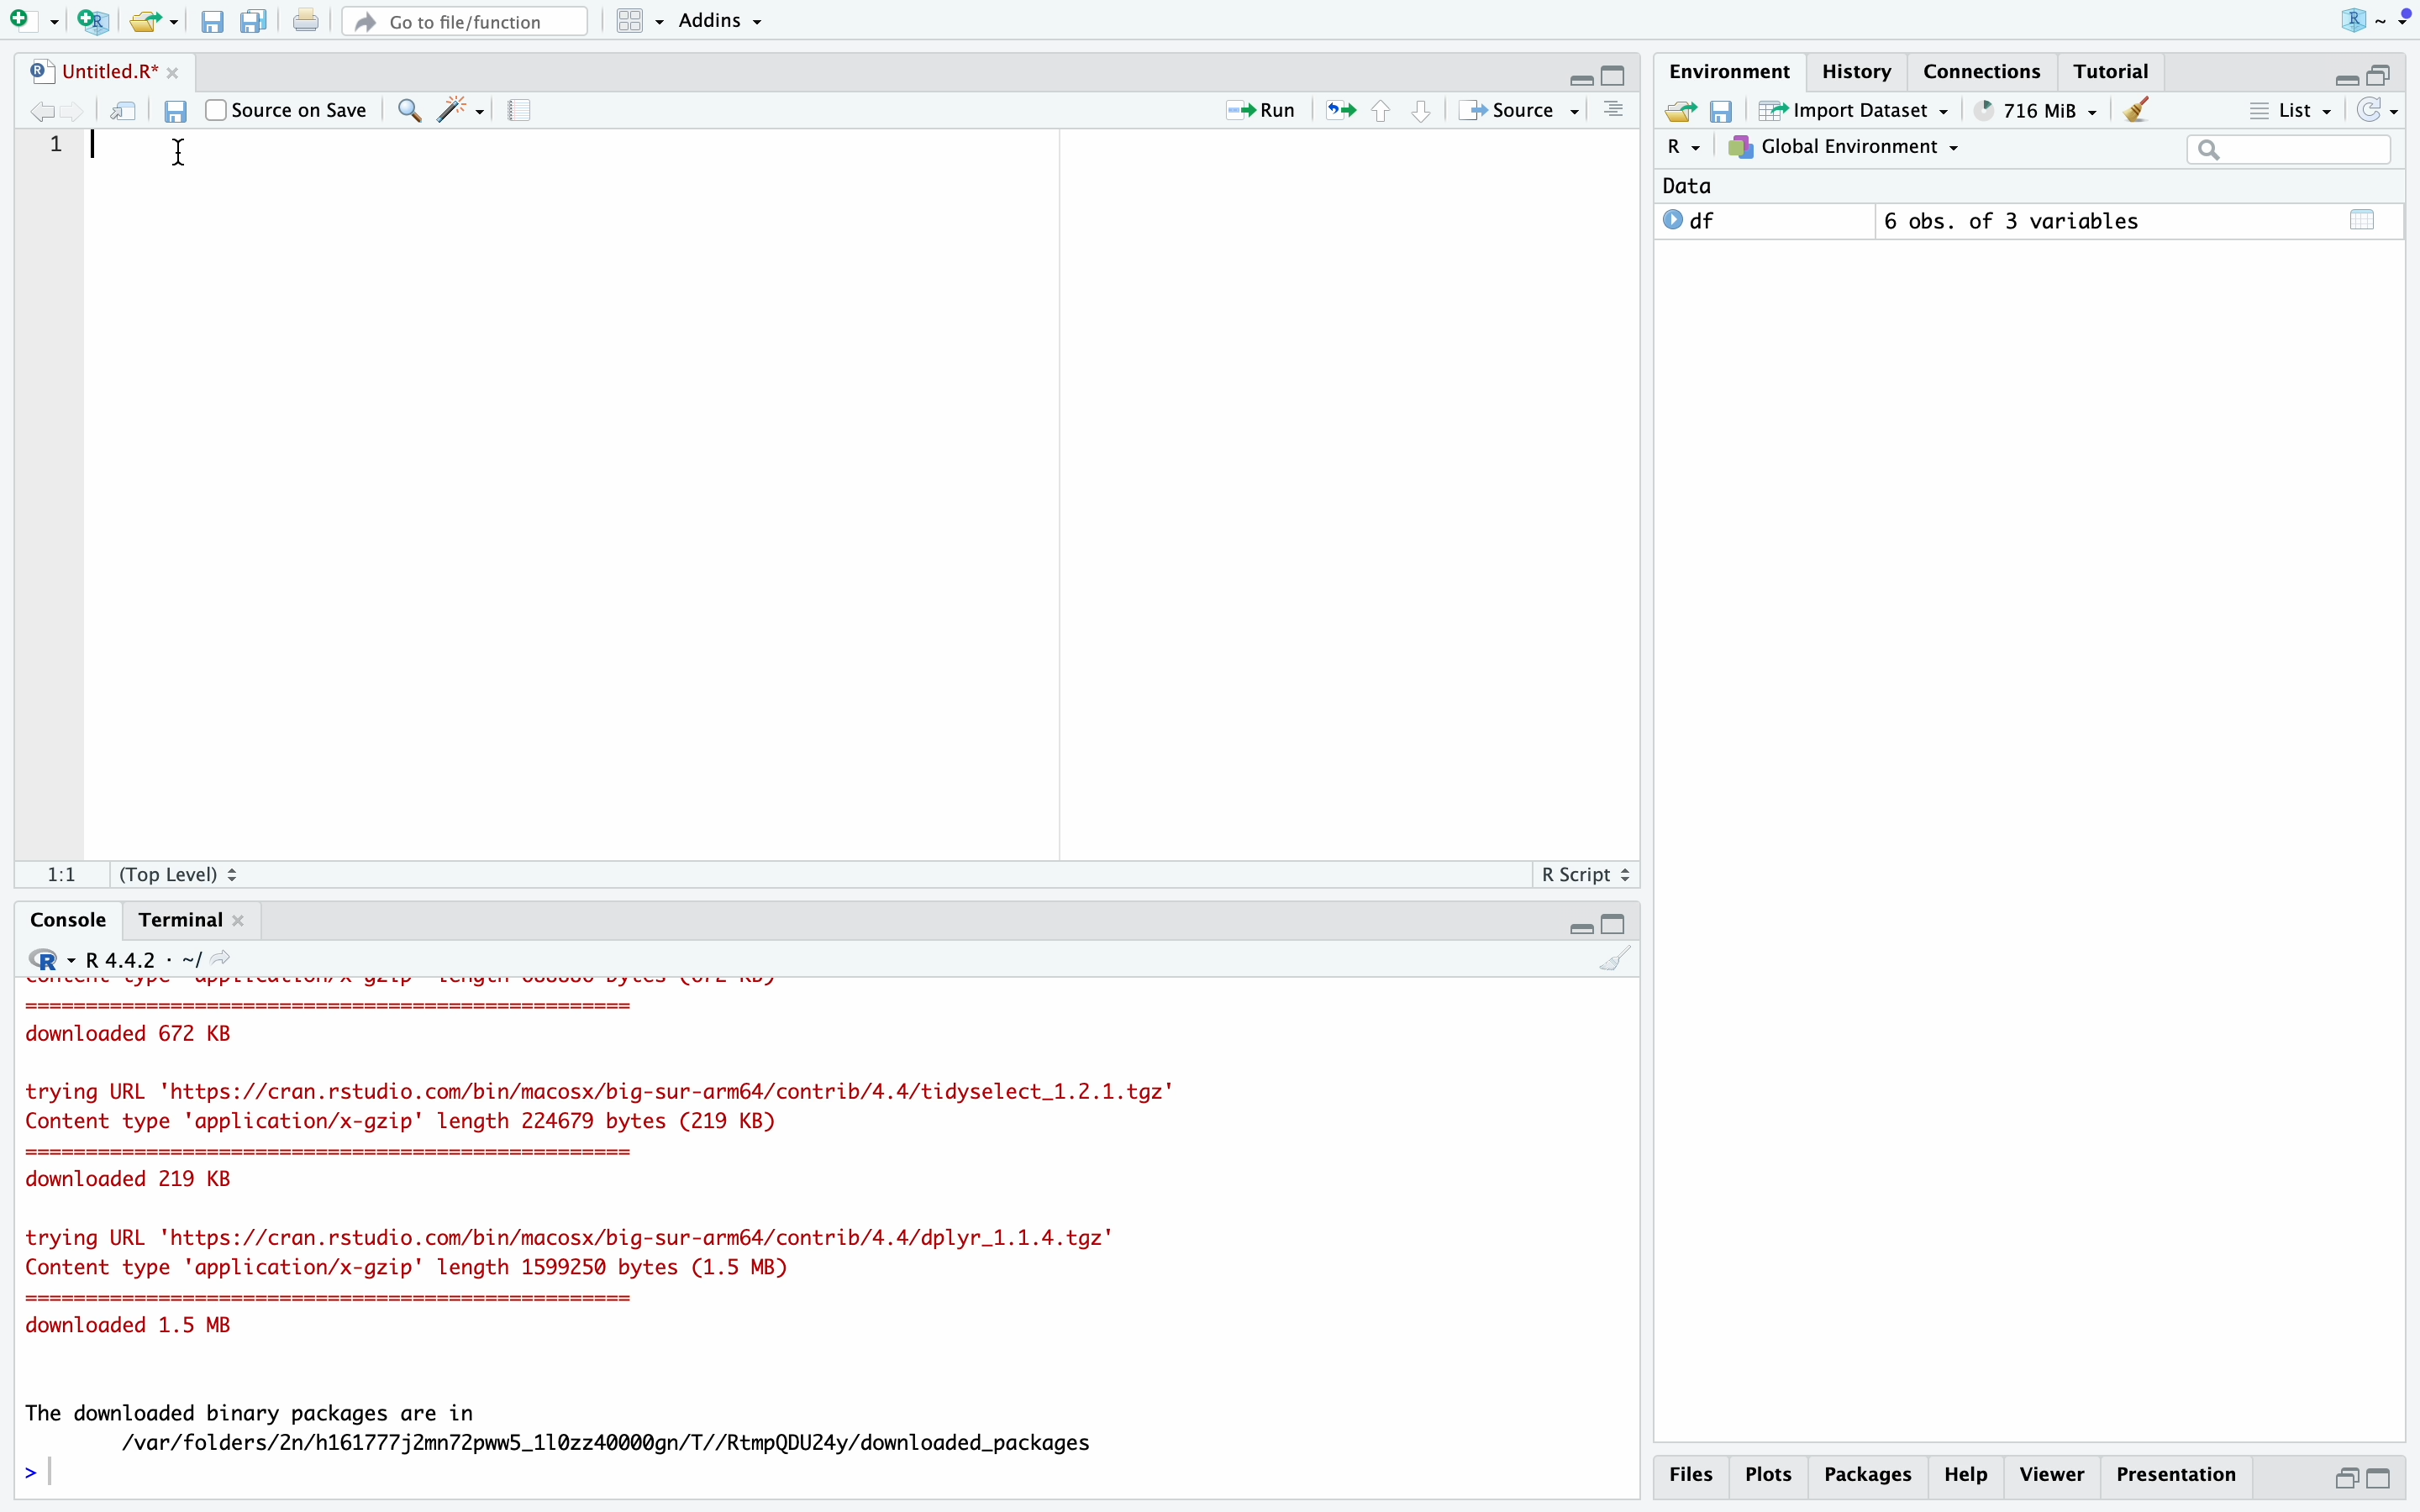  What do you see at coordinates (1519, 110) in the screenshot?
I see `Source` at bounding box center [1519, 110].